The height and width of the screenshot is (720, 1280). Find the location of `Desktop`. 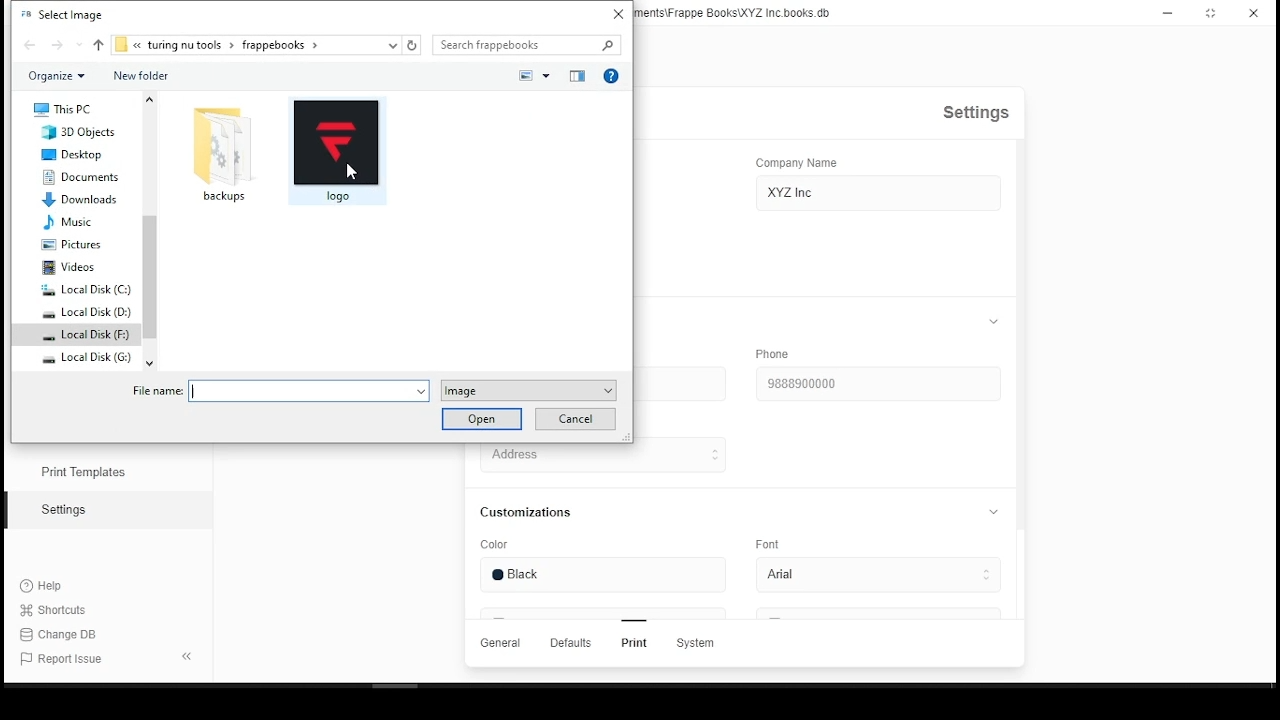

Desktop is located at coordinates (77, 154).